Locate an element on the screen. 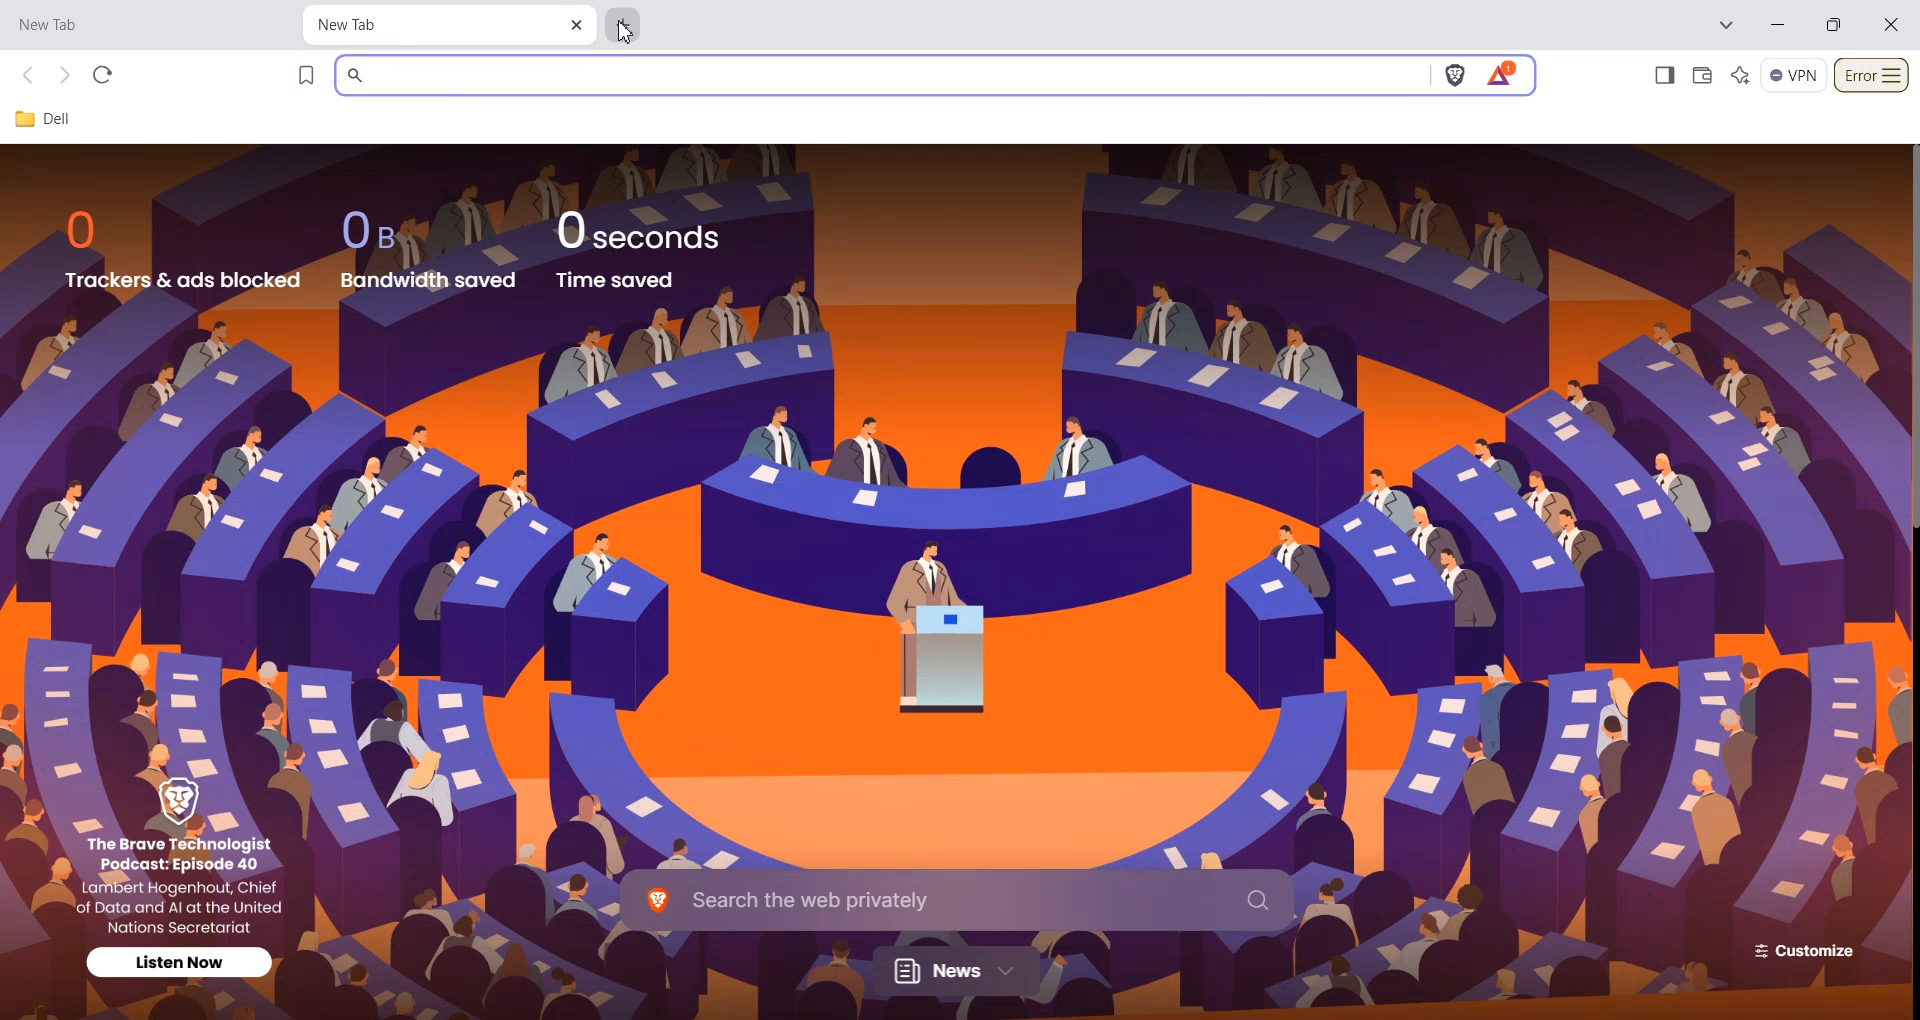 The height and width of the screenshot is (1020, 1920). Bookmark is located at coordinates (307, 75).